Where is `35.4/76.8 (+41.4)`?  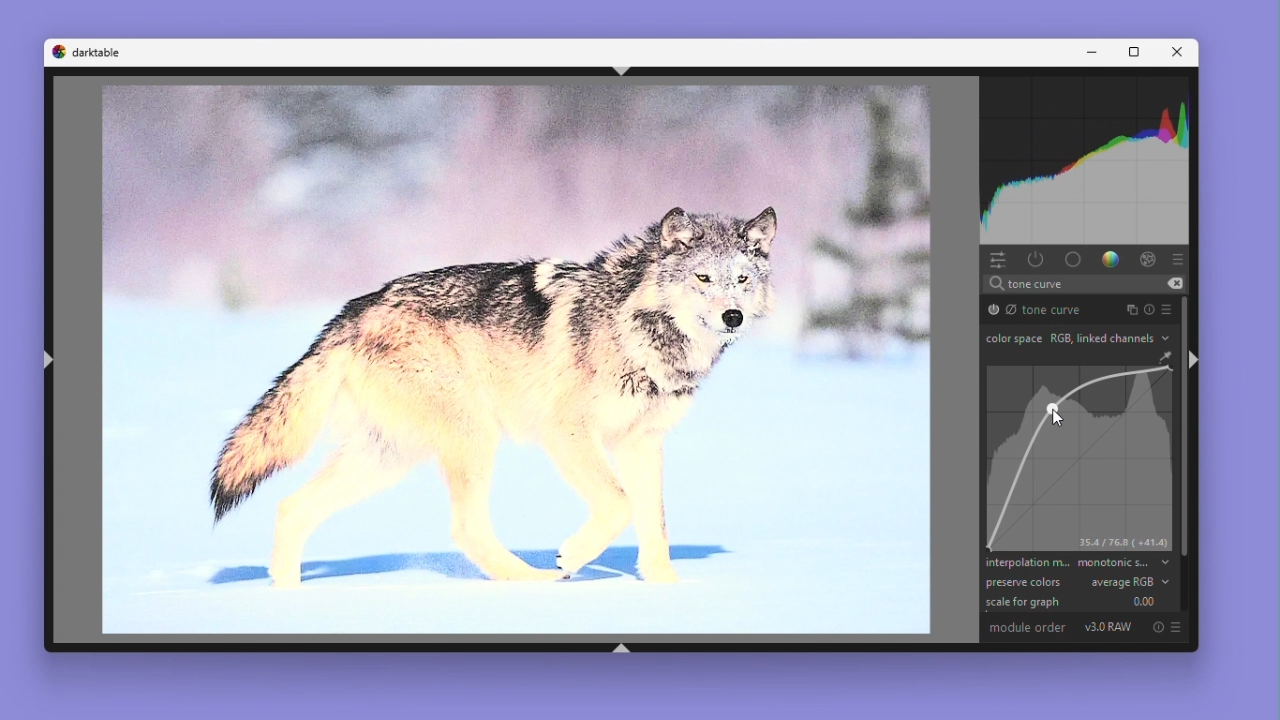 35.4/76.8 (+41.4) is located at coordinates (1120, 543).